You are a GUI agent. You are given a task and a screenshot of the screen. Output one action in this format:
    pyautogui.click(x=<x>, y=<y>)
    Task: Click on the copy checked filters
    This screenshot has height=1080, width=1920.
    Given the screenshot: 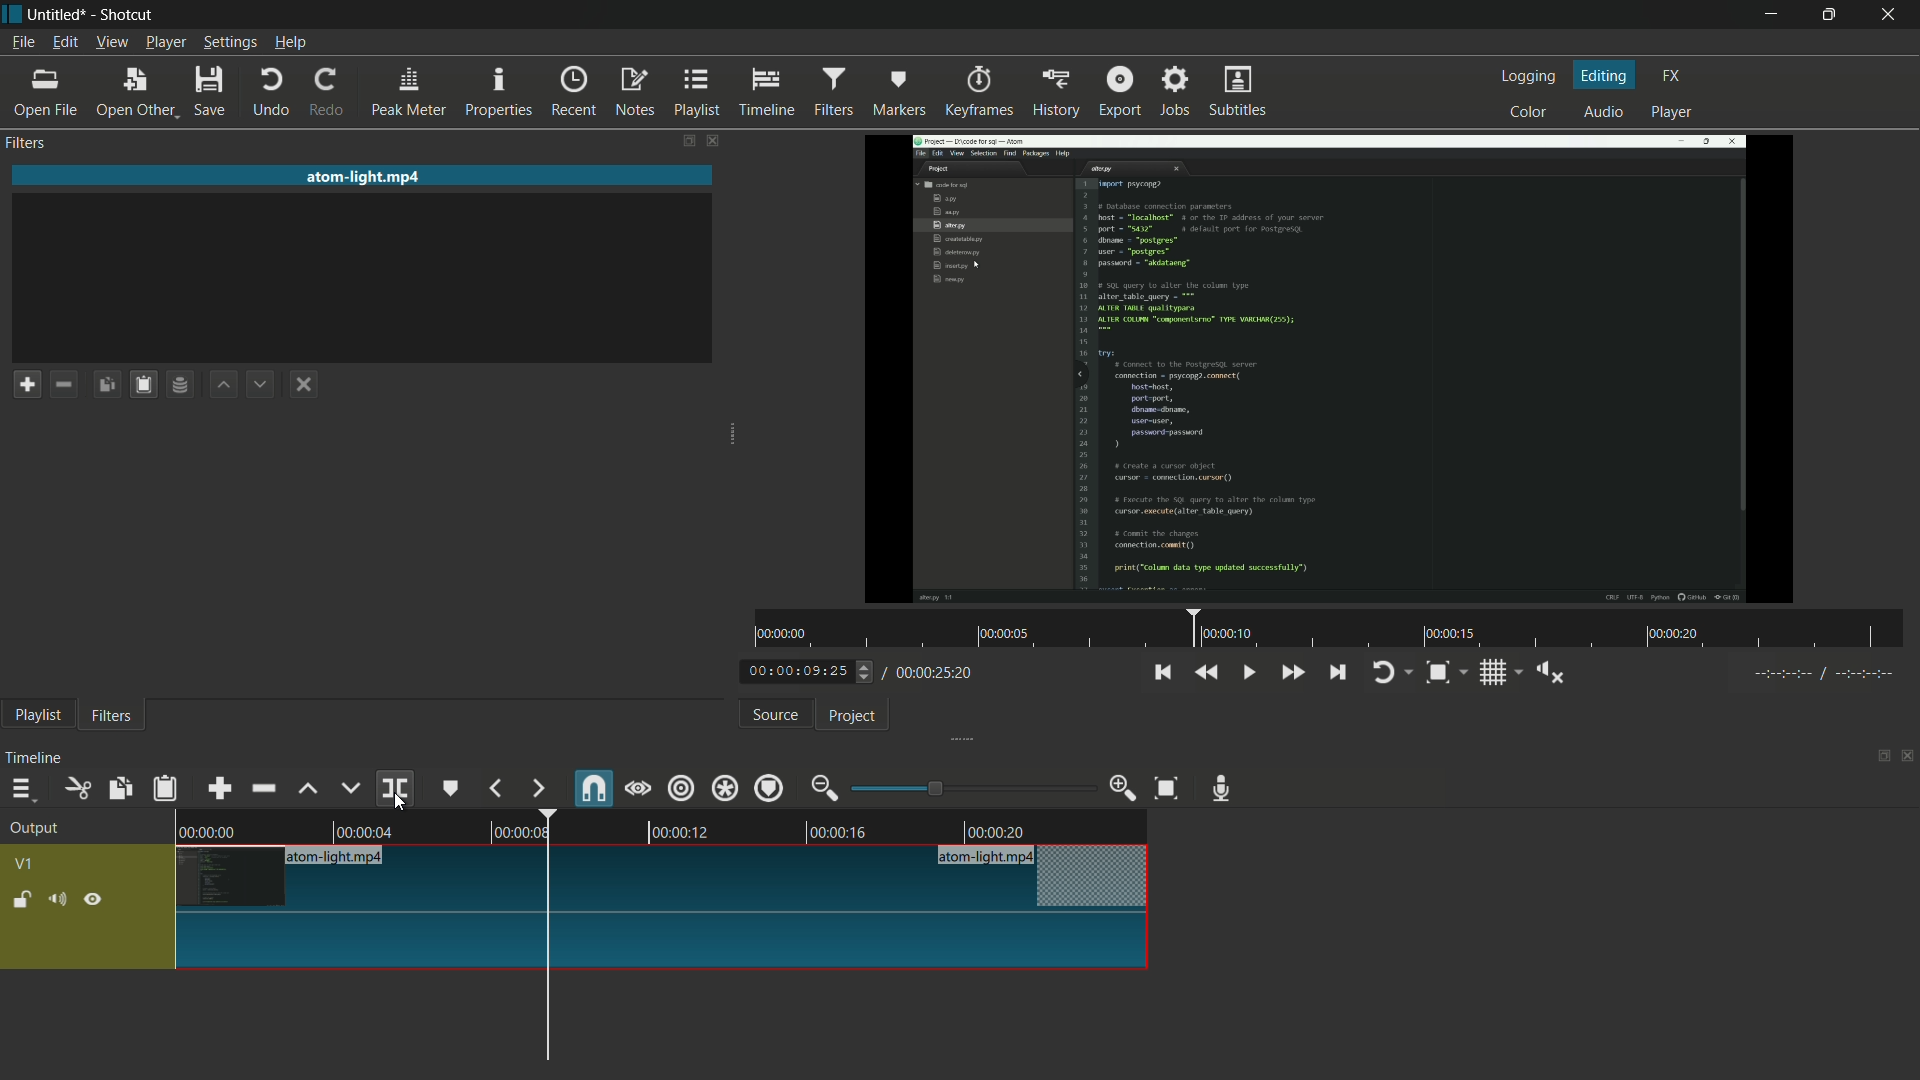 What is the action you would take?
    pyautogui.click(x=111, y=383)
    